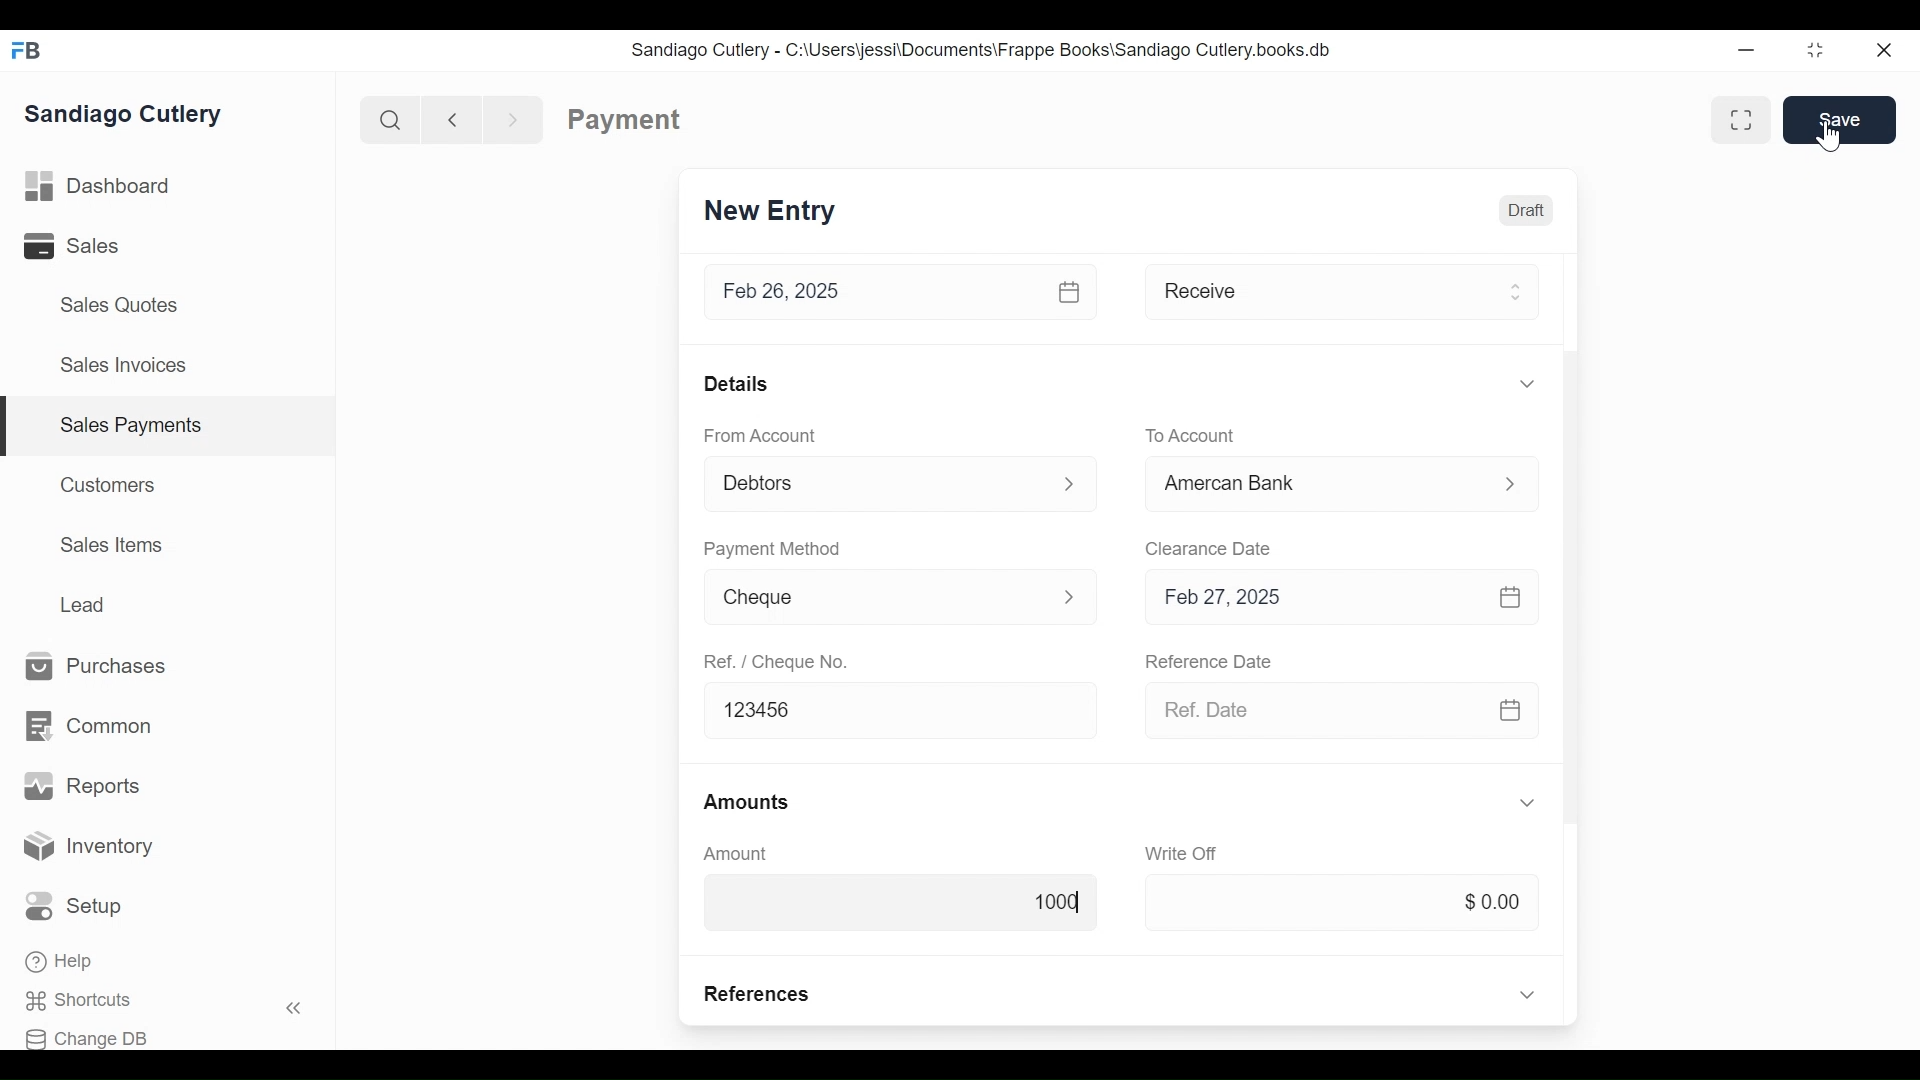 Image resolution: width=1920 pixels, height=1080 pixels. Describe the element at coordinates (1815, 52) in the screenshot. I see `Restore` at that location.